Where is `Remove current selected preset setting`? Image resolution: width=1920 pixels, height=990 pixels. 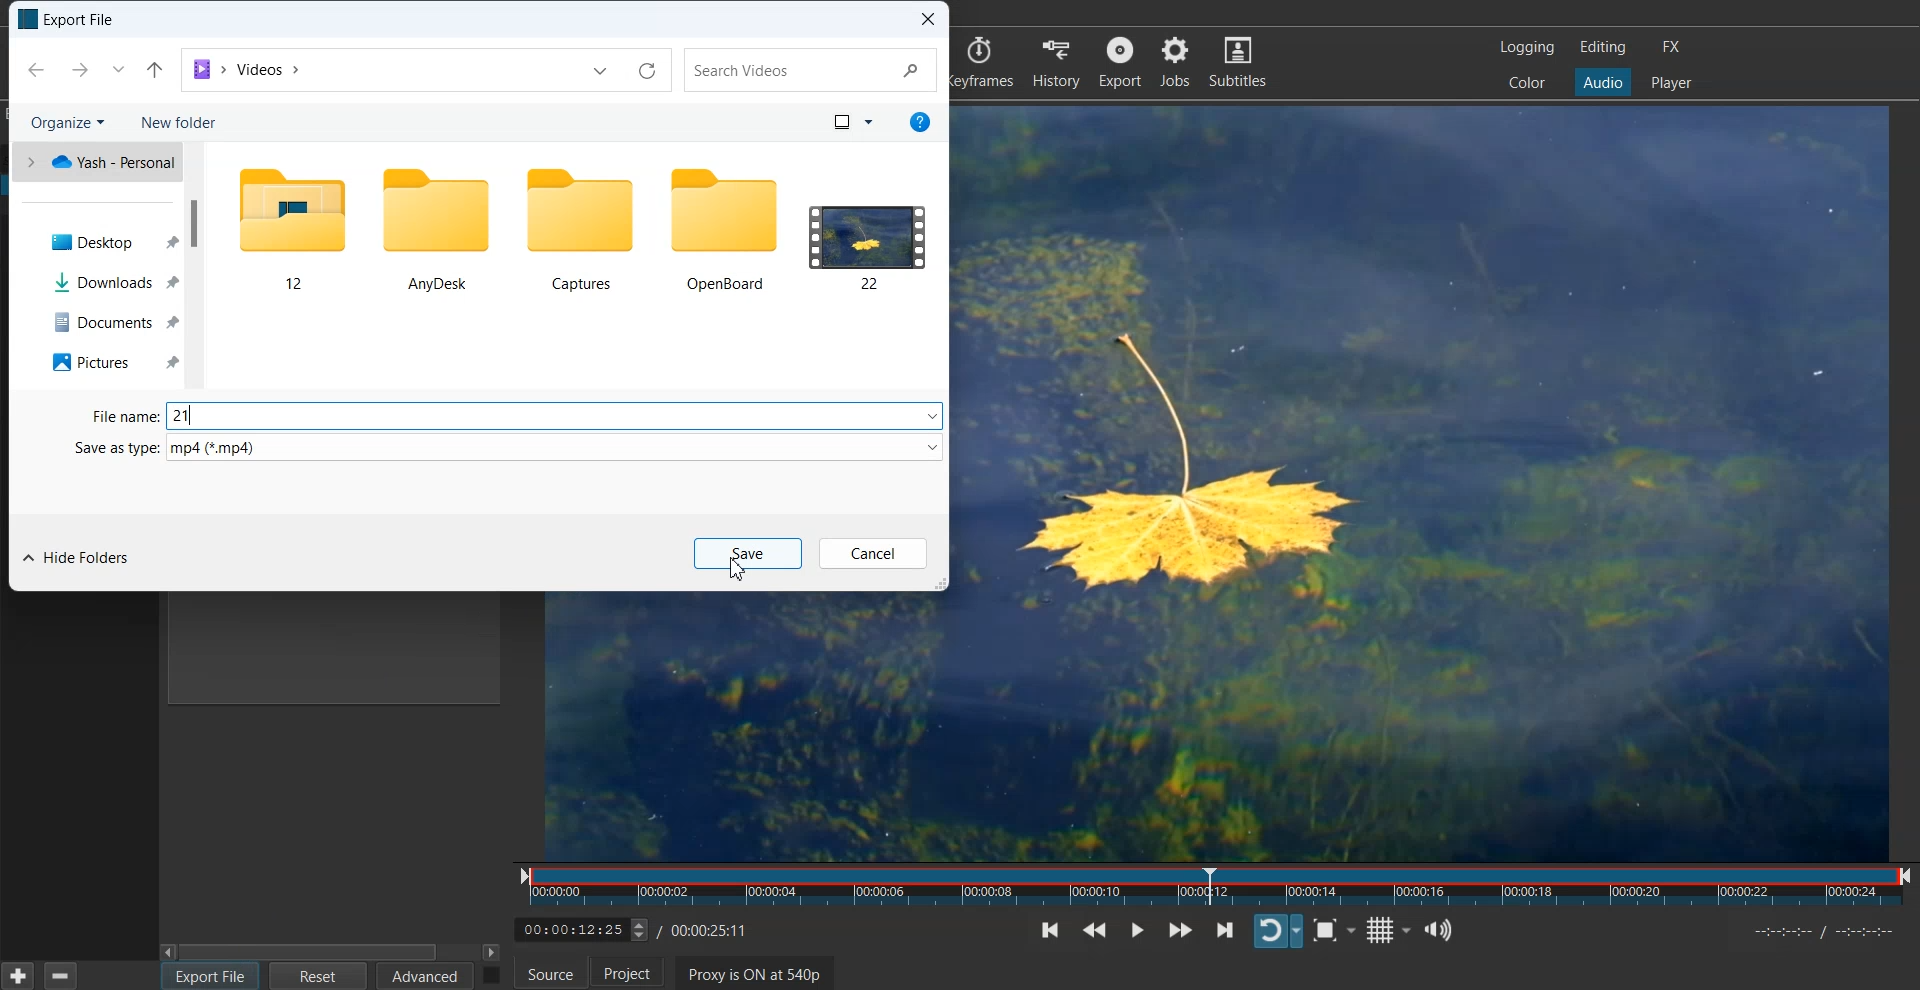 Remove current selected preset setting is located at coordinates (59, 975).